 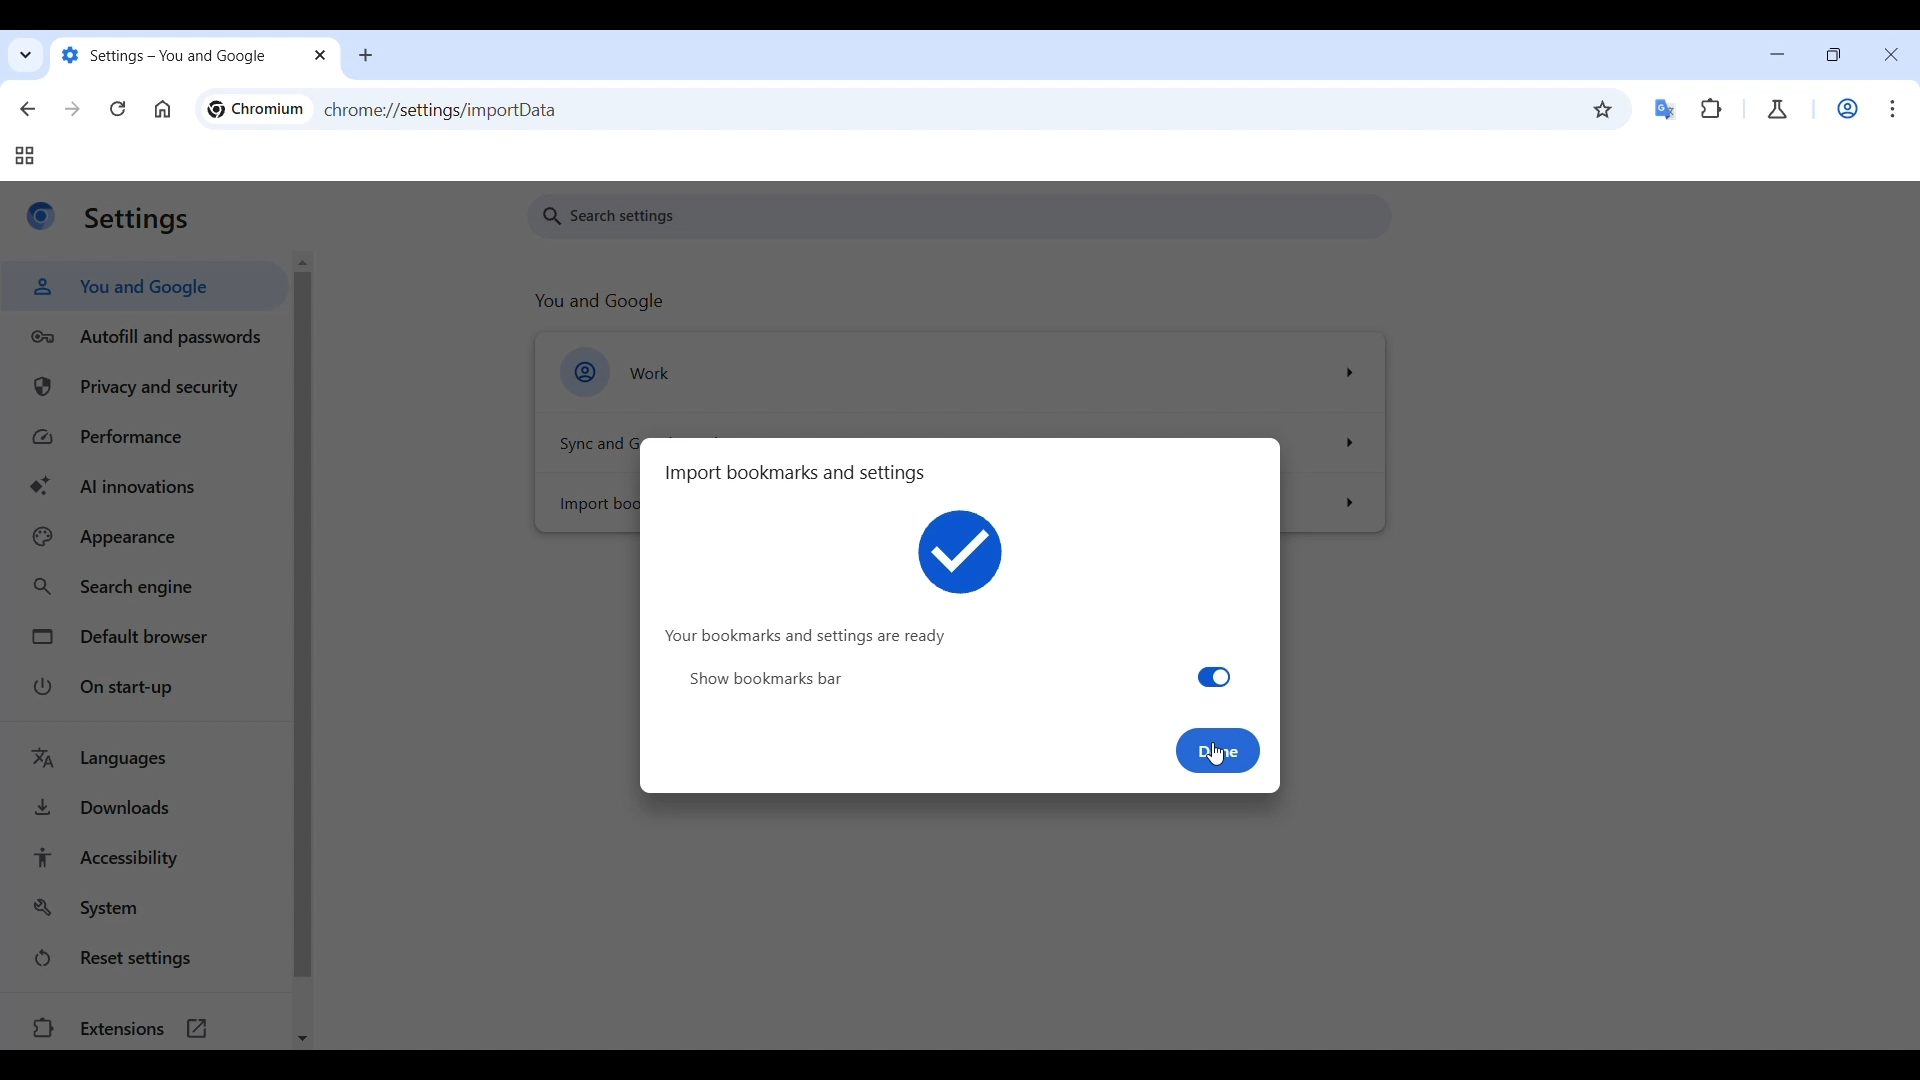 What do you see at coordinates (1848, 108) in the screenshot?
I see `Work` at bounding box center [1848, 108].